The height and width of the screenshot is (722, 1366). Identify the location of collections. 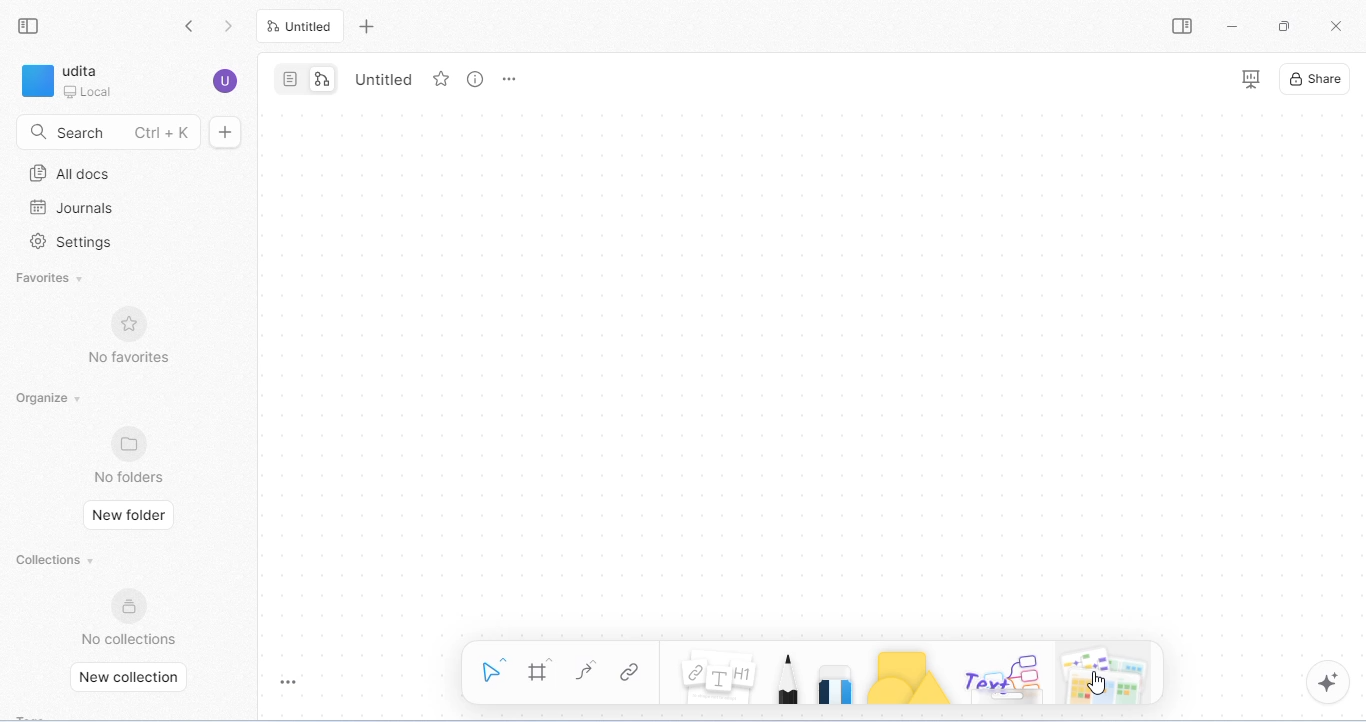
(57, 559).